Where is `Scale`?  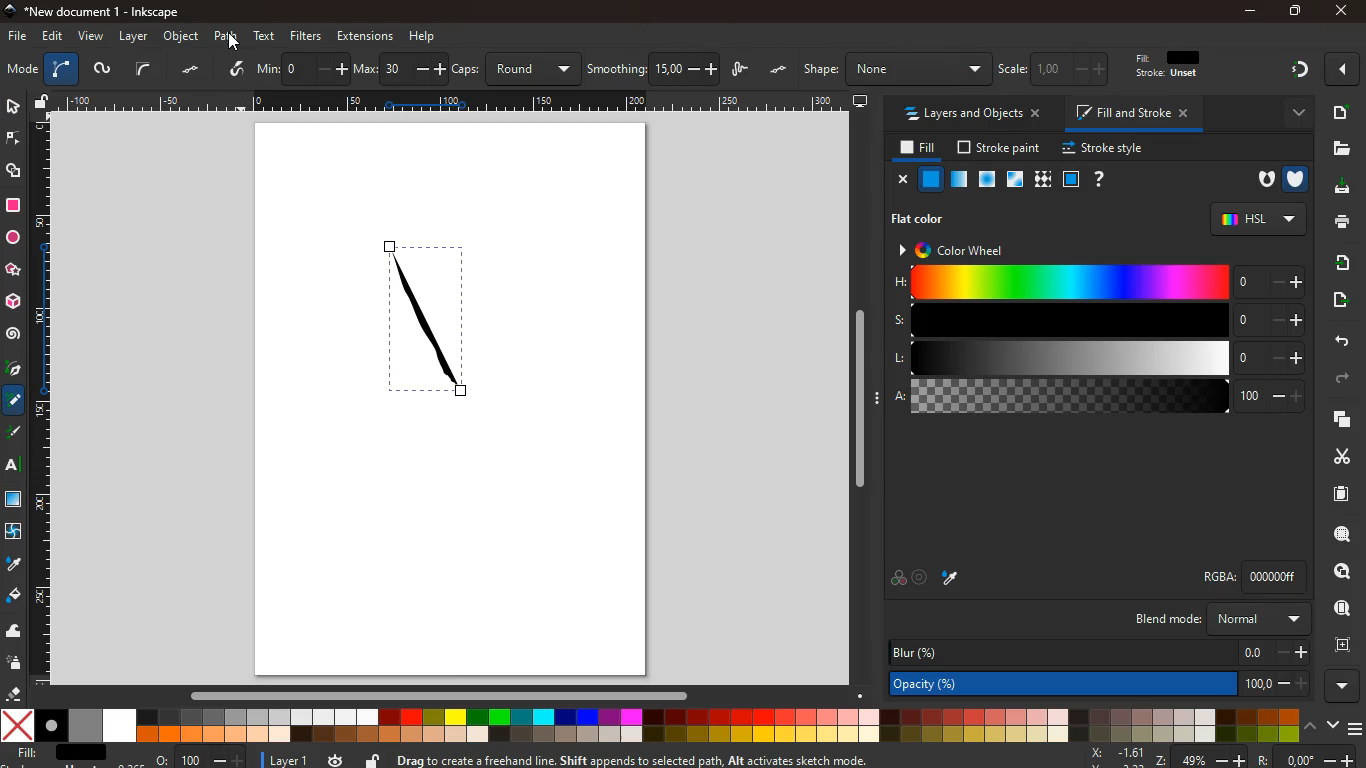 Scale is located at coordinates (454, 100).